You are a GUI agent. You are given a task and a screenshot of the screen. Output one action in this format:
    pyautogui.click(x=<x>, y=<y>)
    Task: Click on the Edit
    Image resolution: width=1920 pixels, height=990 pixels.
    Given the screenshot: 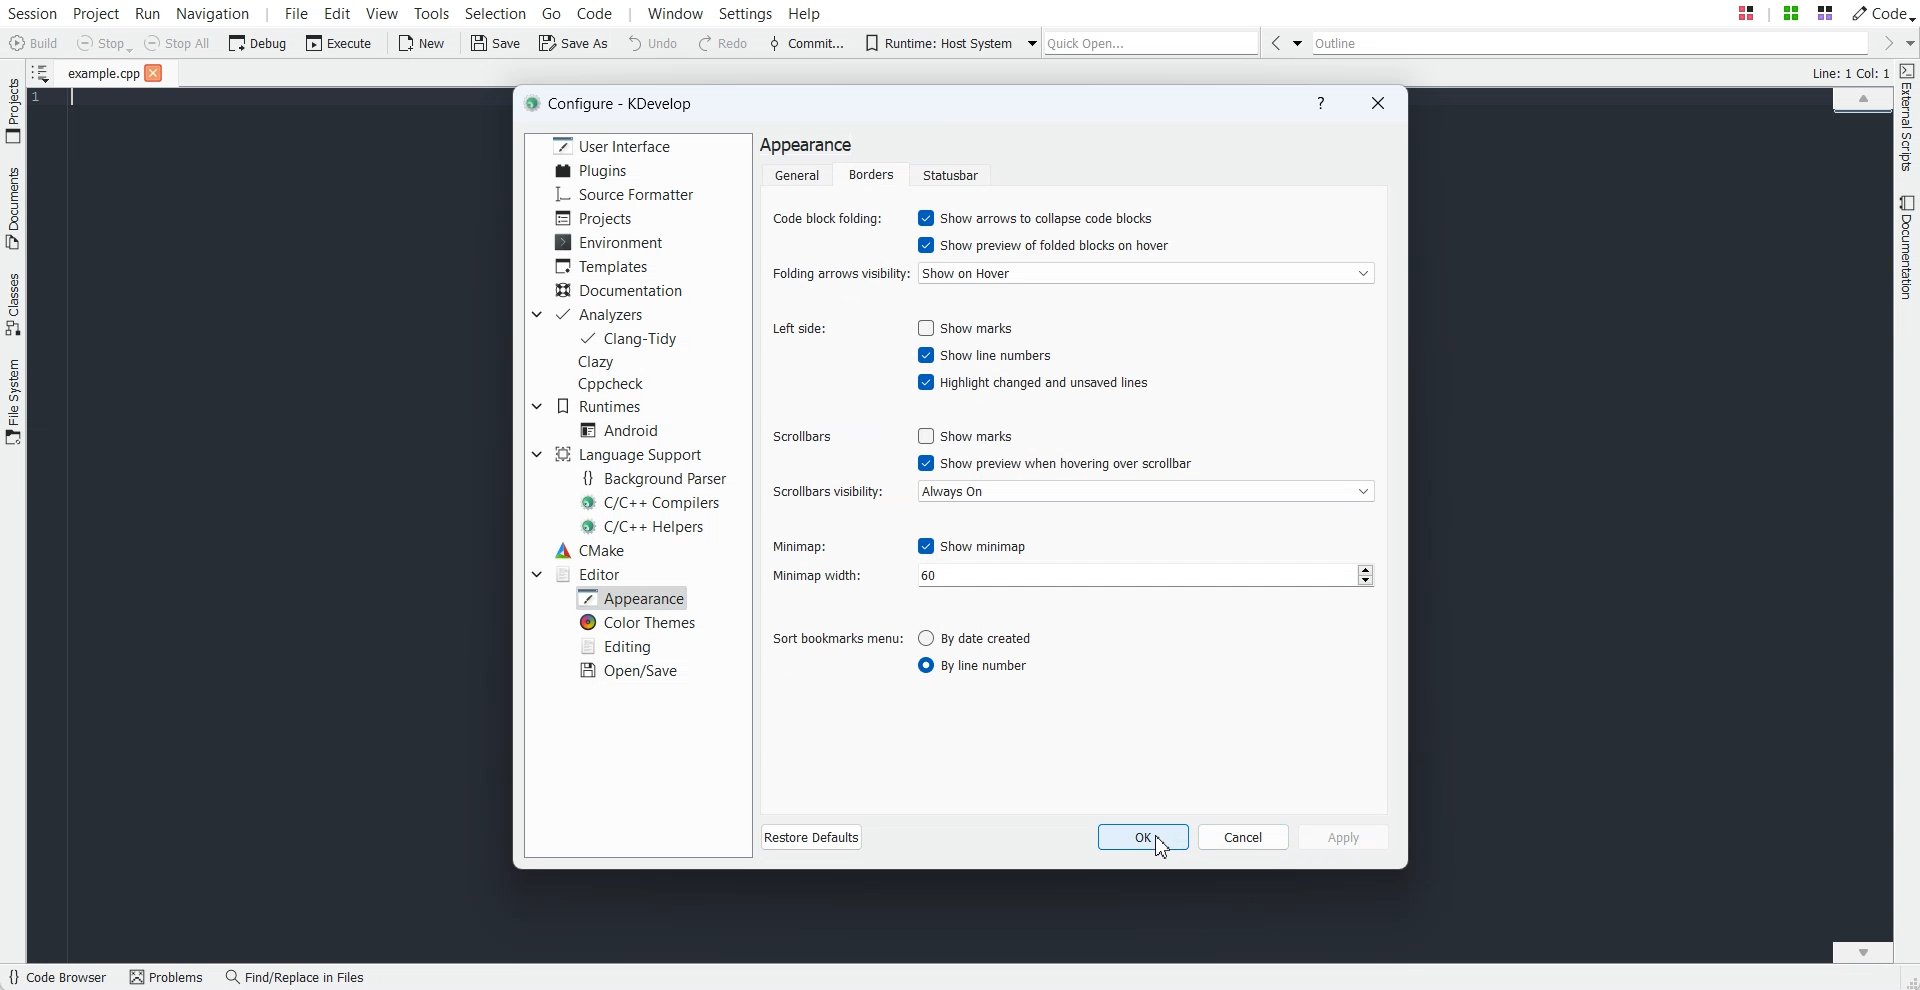 What is the action you would take?
    pyautogui.click(x=337, y=13)
    